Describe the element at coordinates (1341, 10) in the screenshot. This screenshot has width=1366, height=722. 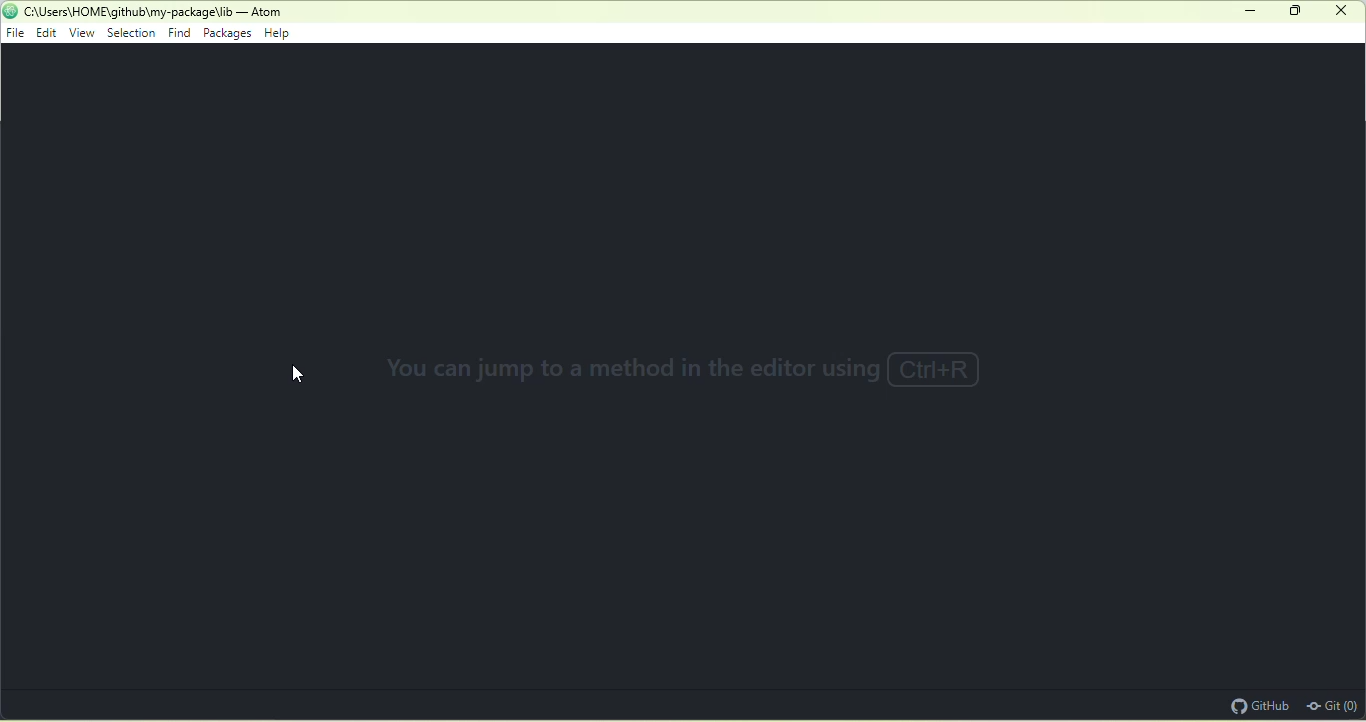
I see `close` at that location.